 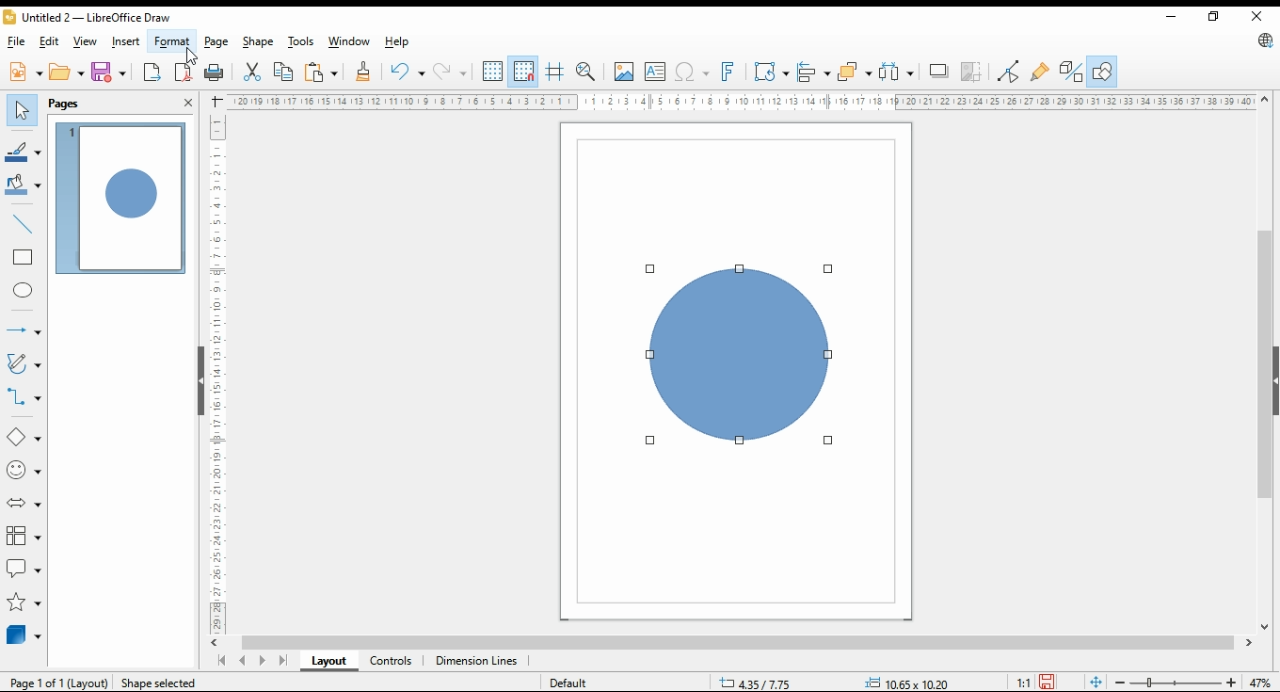 I want to click on Ruler, so click(x=741, y=101).